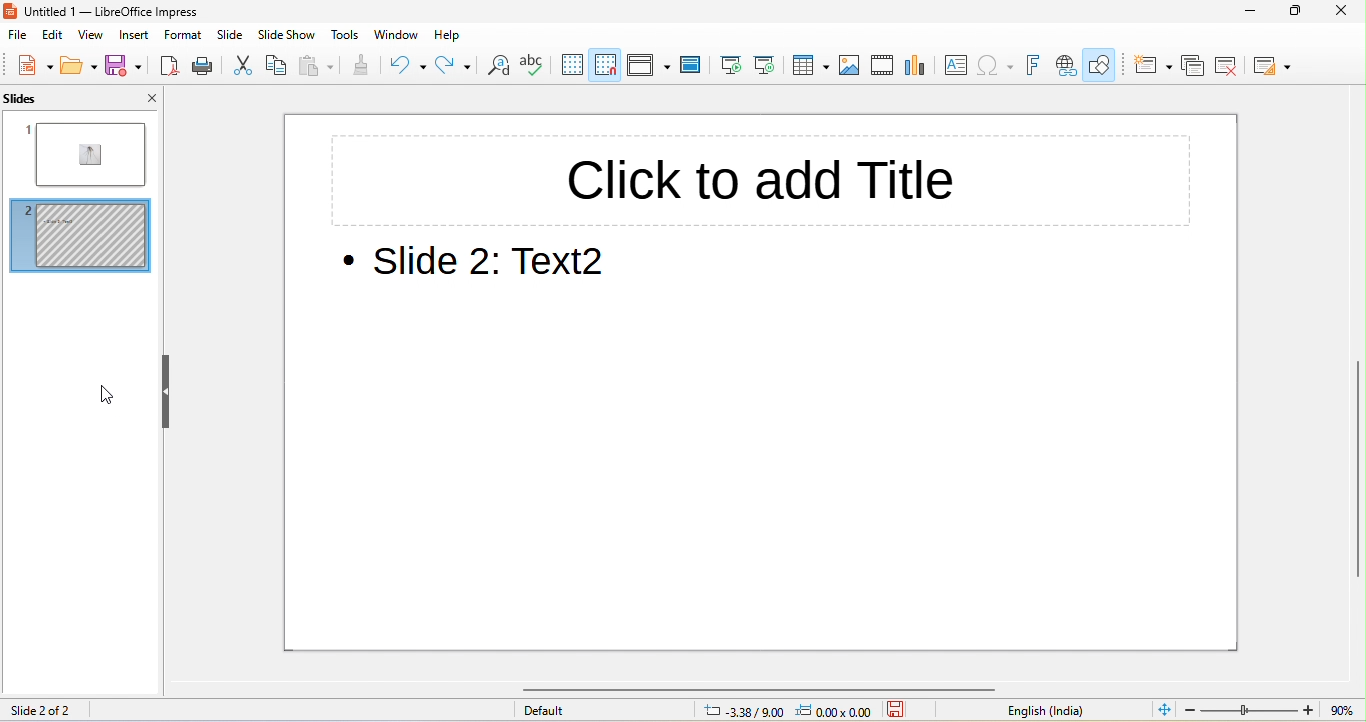 Image resolution: width=1366 pixels, height=722 pixels. I want to click on the document has not been modified since last save, so click(904, 710).